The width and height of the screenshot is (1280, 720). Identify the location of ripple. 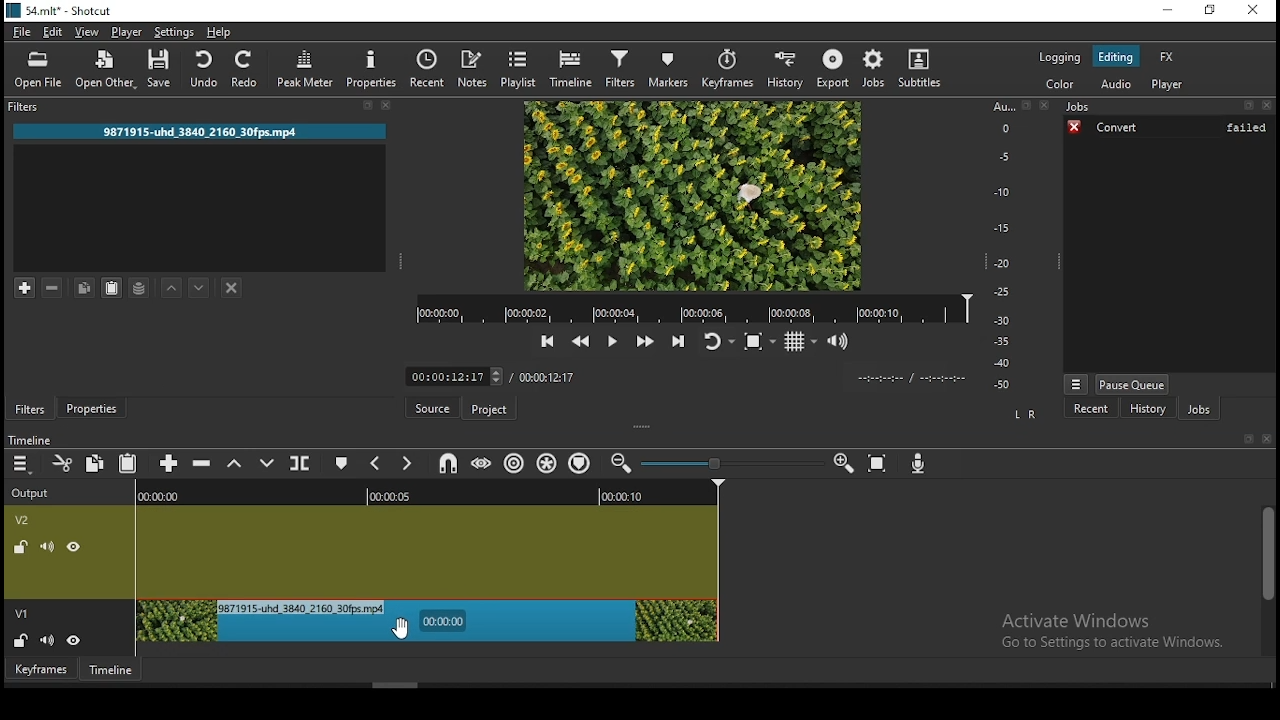
(515, 463).